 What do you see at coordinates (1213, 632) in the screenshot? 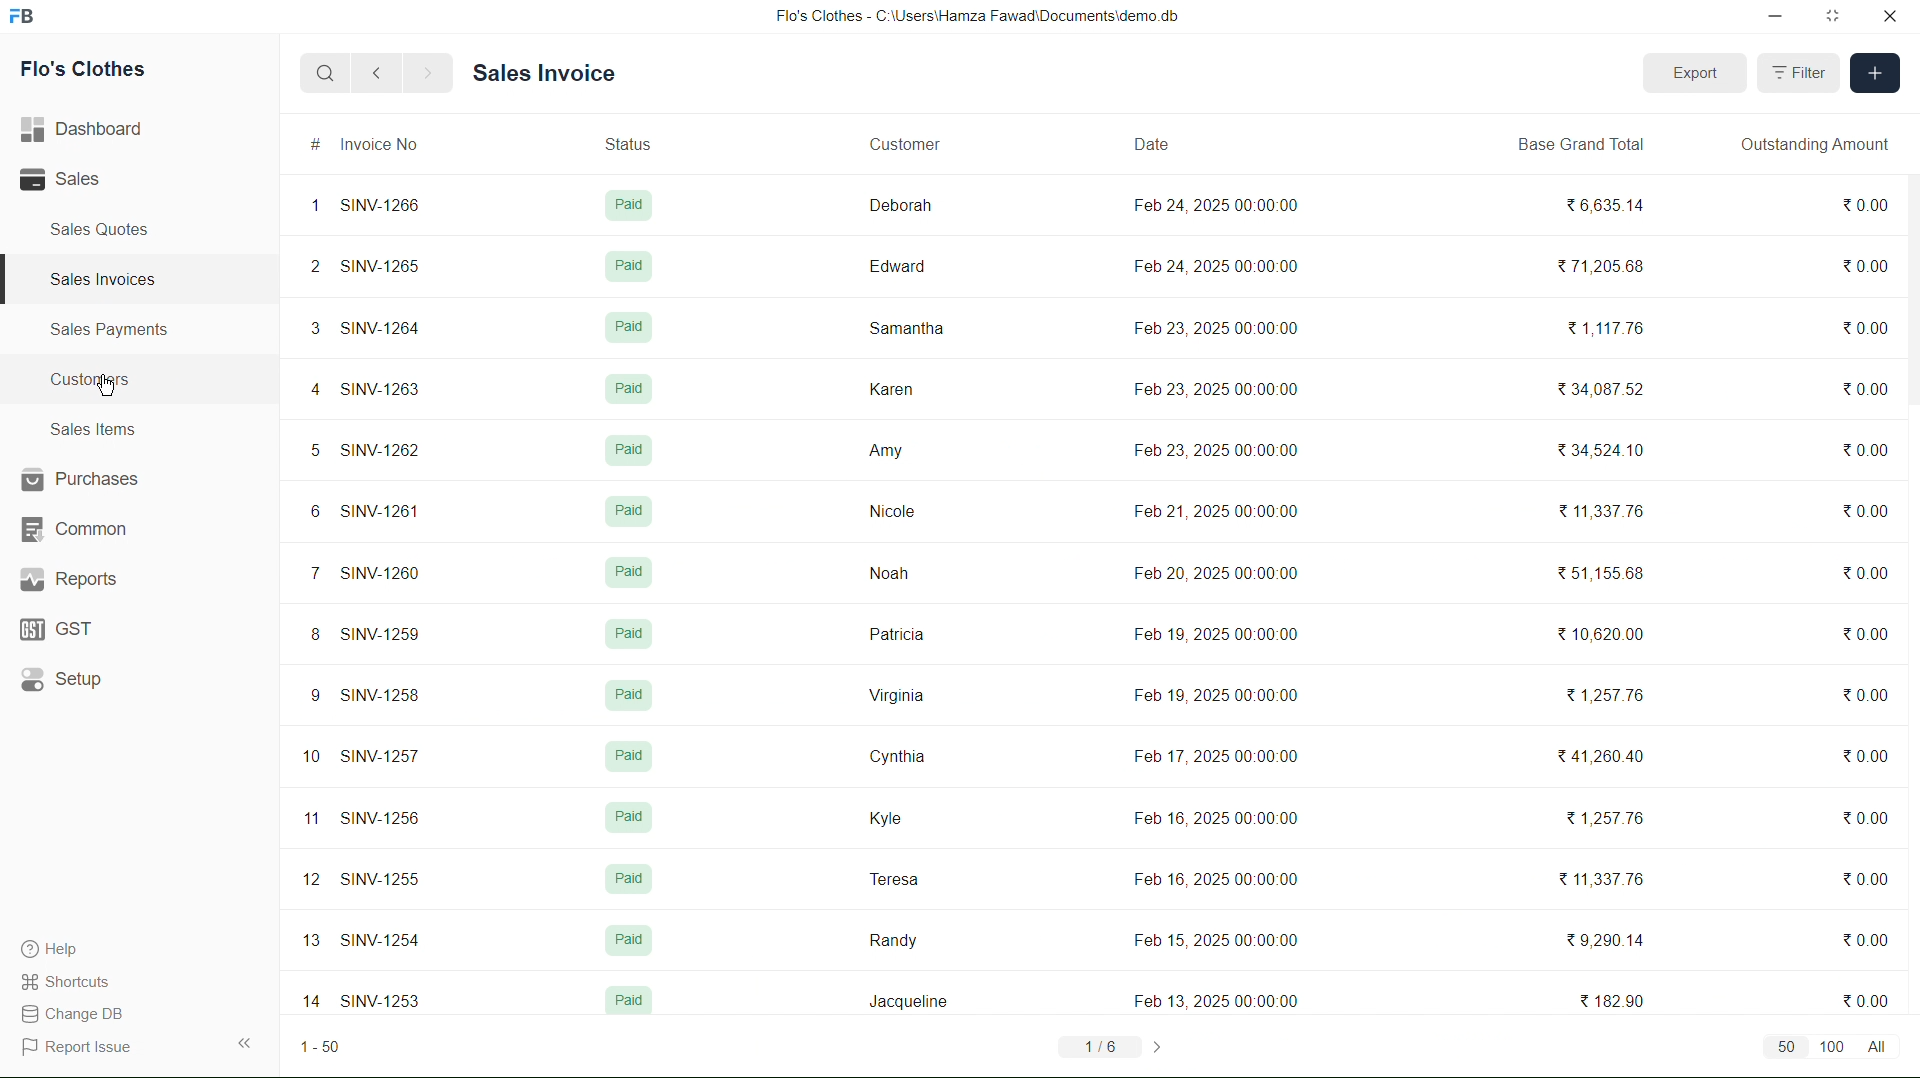
I see `Feb 19, 2025 00:00:00` at bounding box center [1213, 632].